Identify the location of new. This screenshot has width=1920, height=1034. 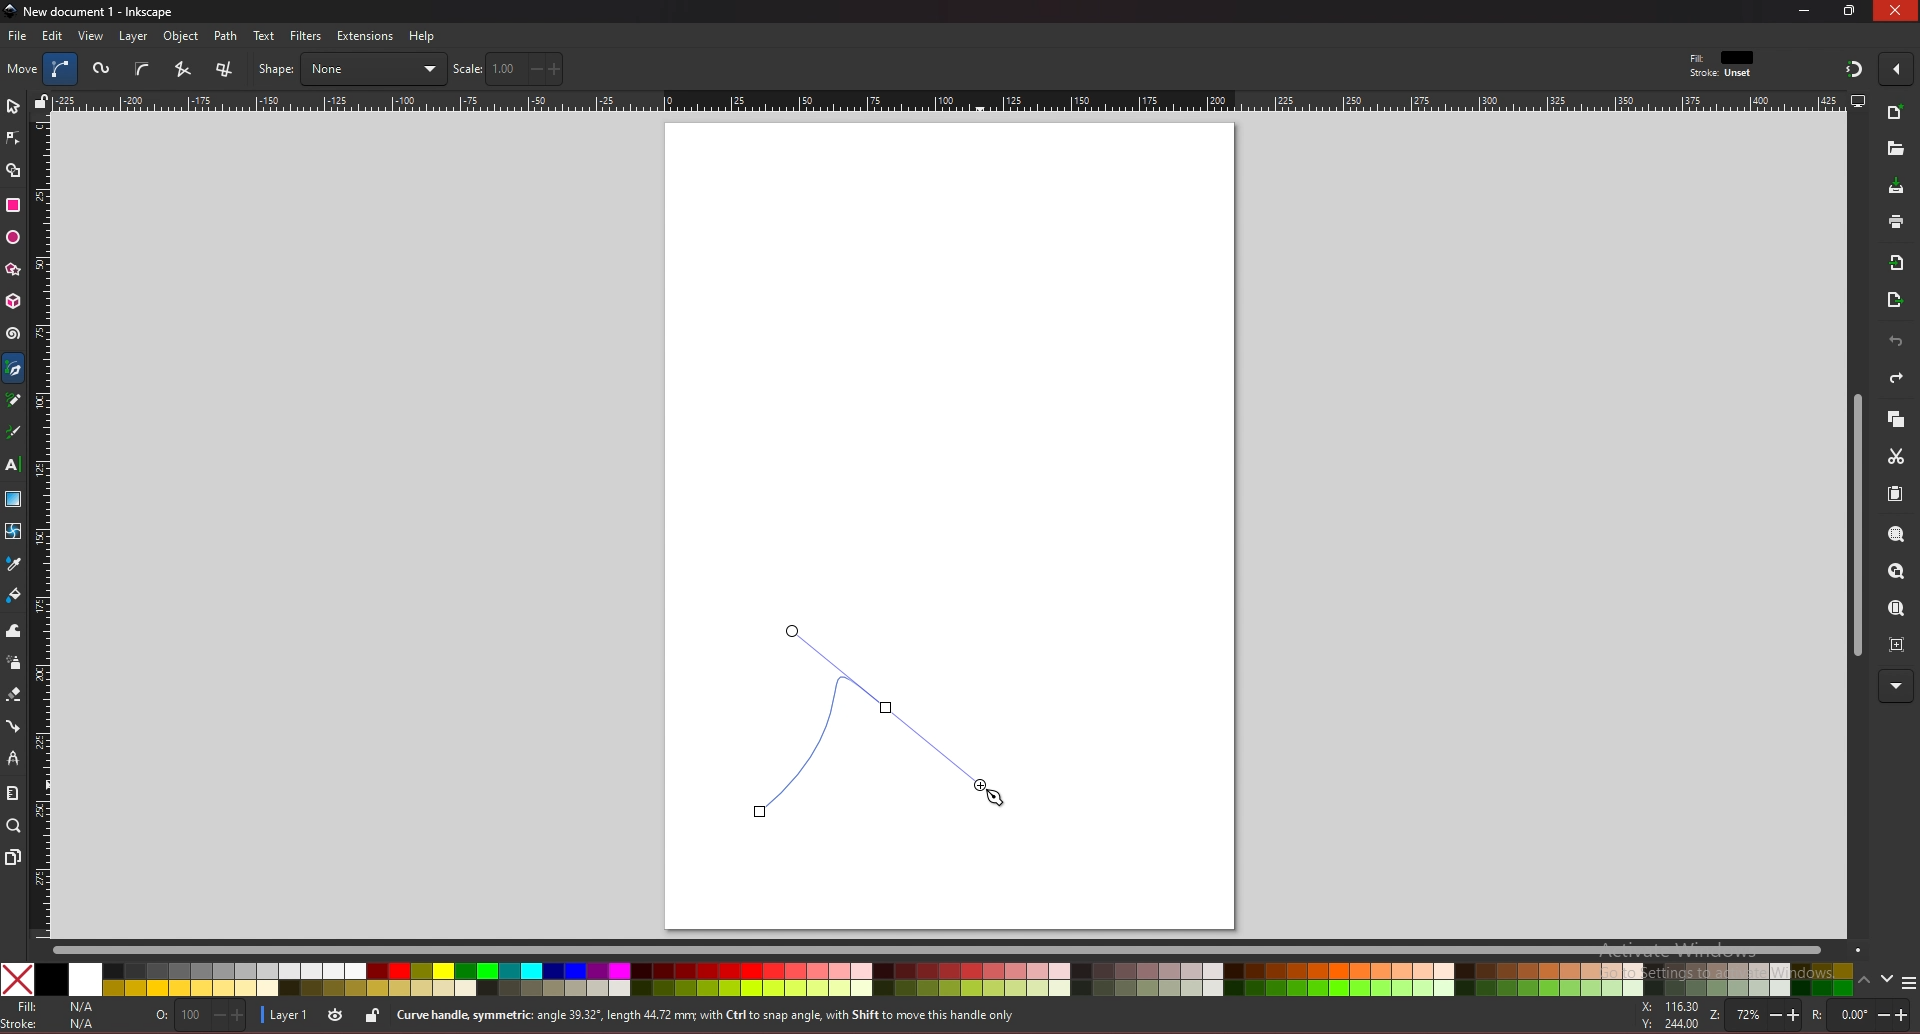
(1896, 115).